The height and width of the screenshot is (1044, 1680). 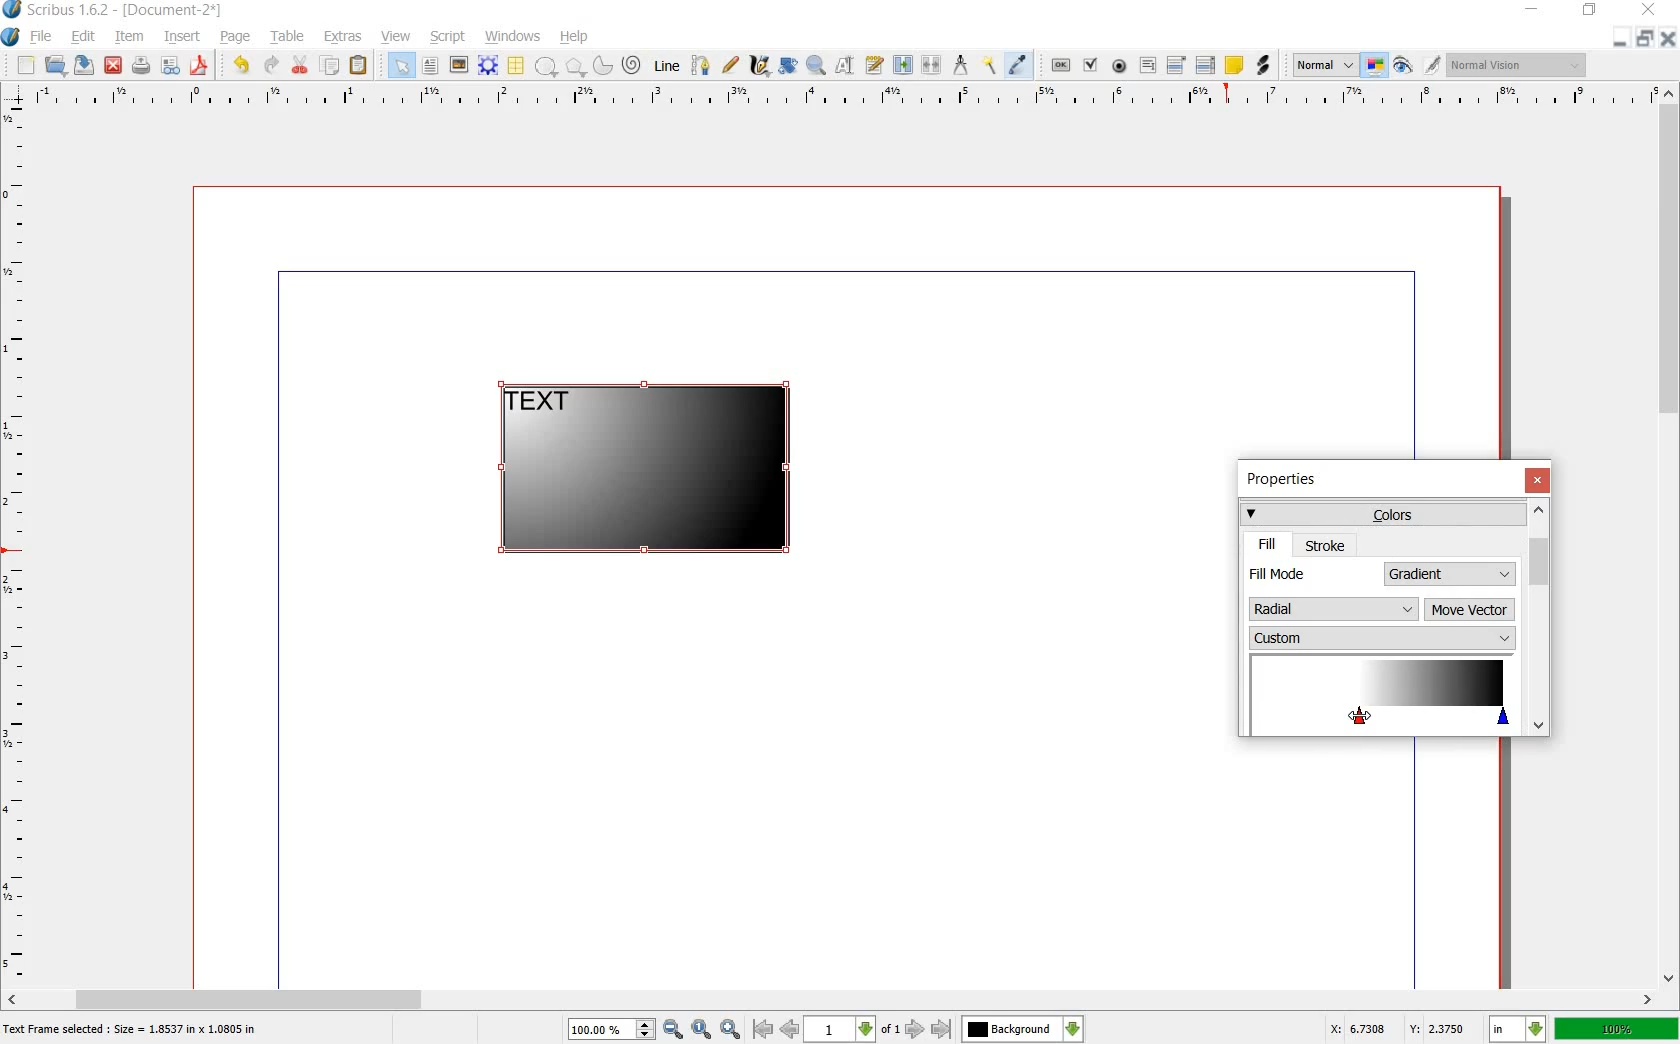 I want to click on X: 6.7308 Y: 2.3750, so click(x=1397, y=1028).